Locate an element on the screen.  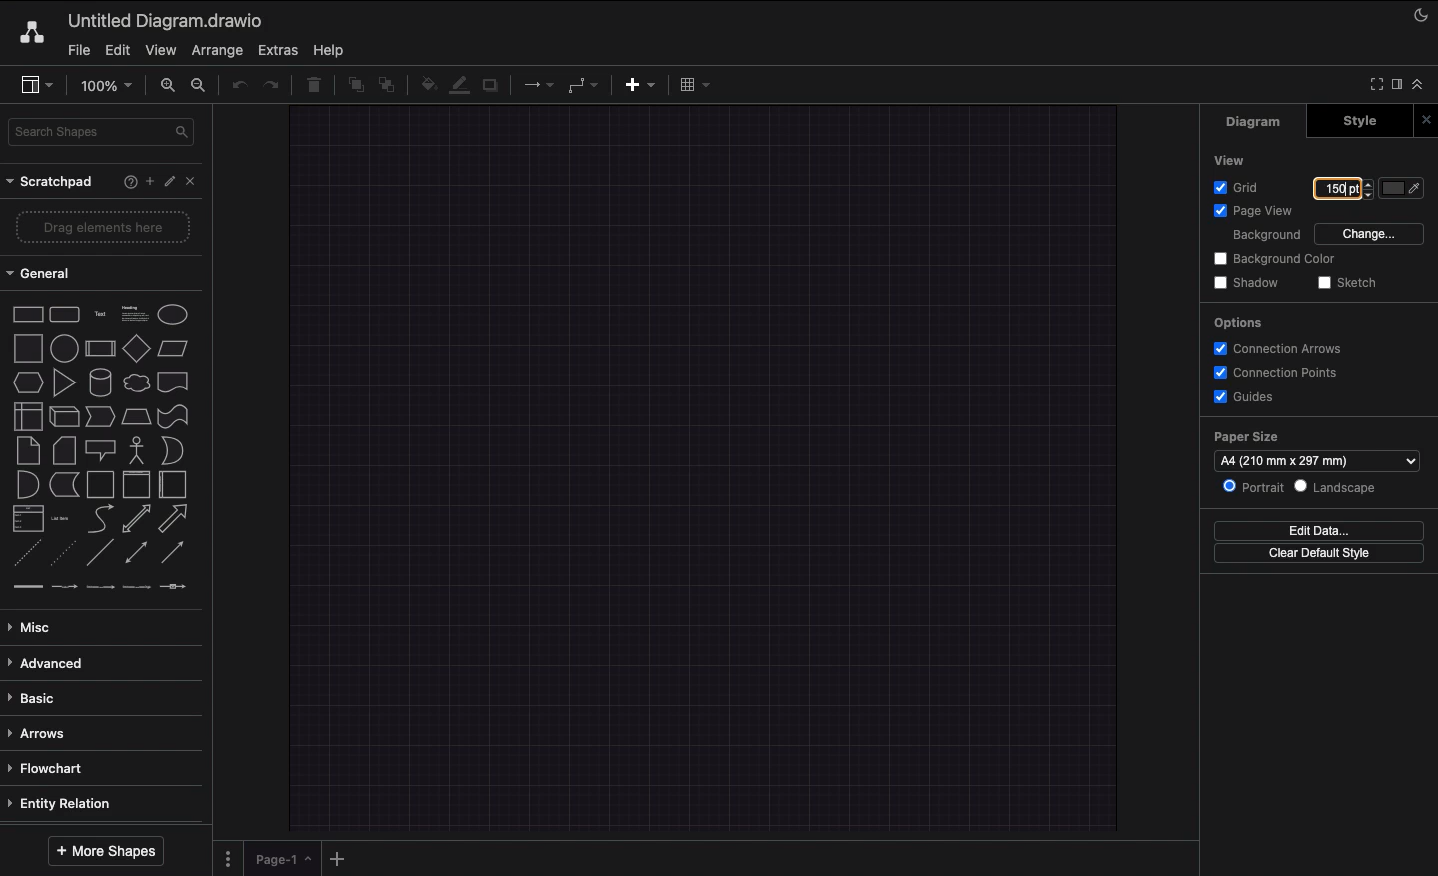
Drag elements here is located at coordinates (104, 226).